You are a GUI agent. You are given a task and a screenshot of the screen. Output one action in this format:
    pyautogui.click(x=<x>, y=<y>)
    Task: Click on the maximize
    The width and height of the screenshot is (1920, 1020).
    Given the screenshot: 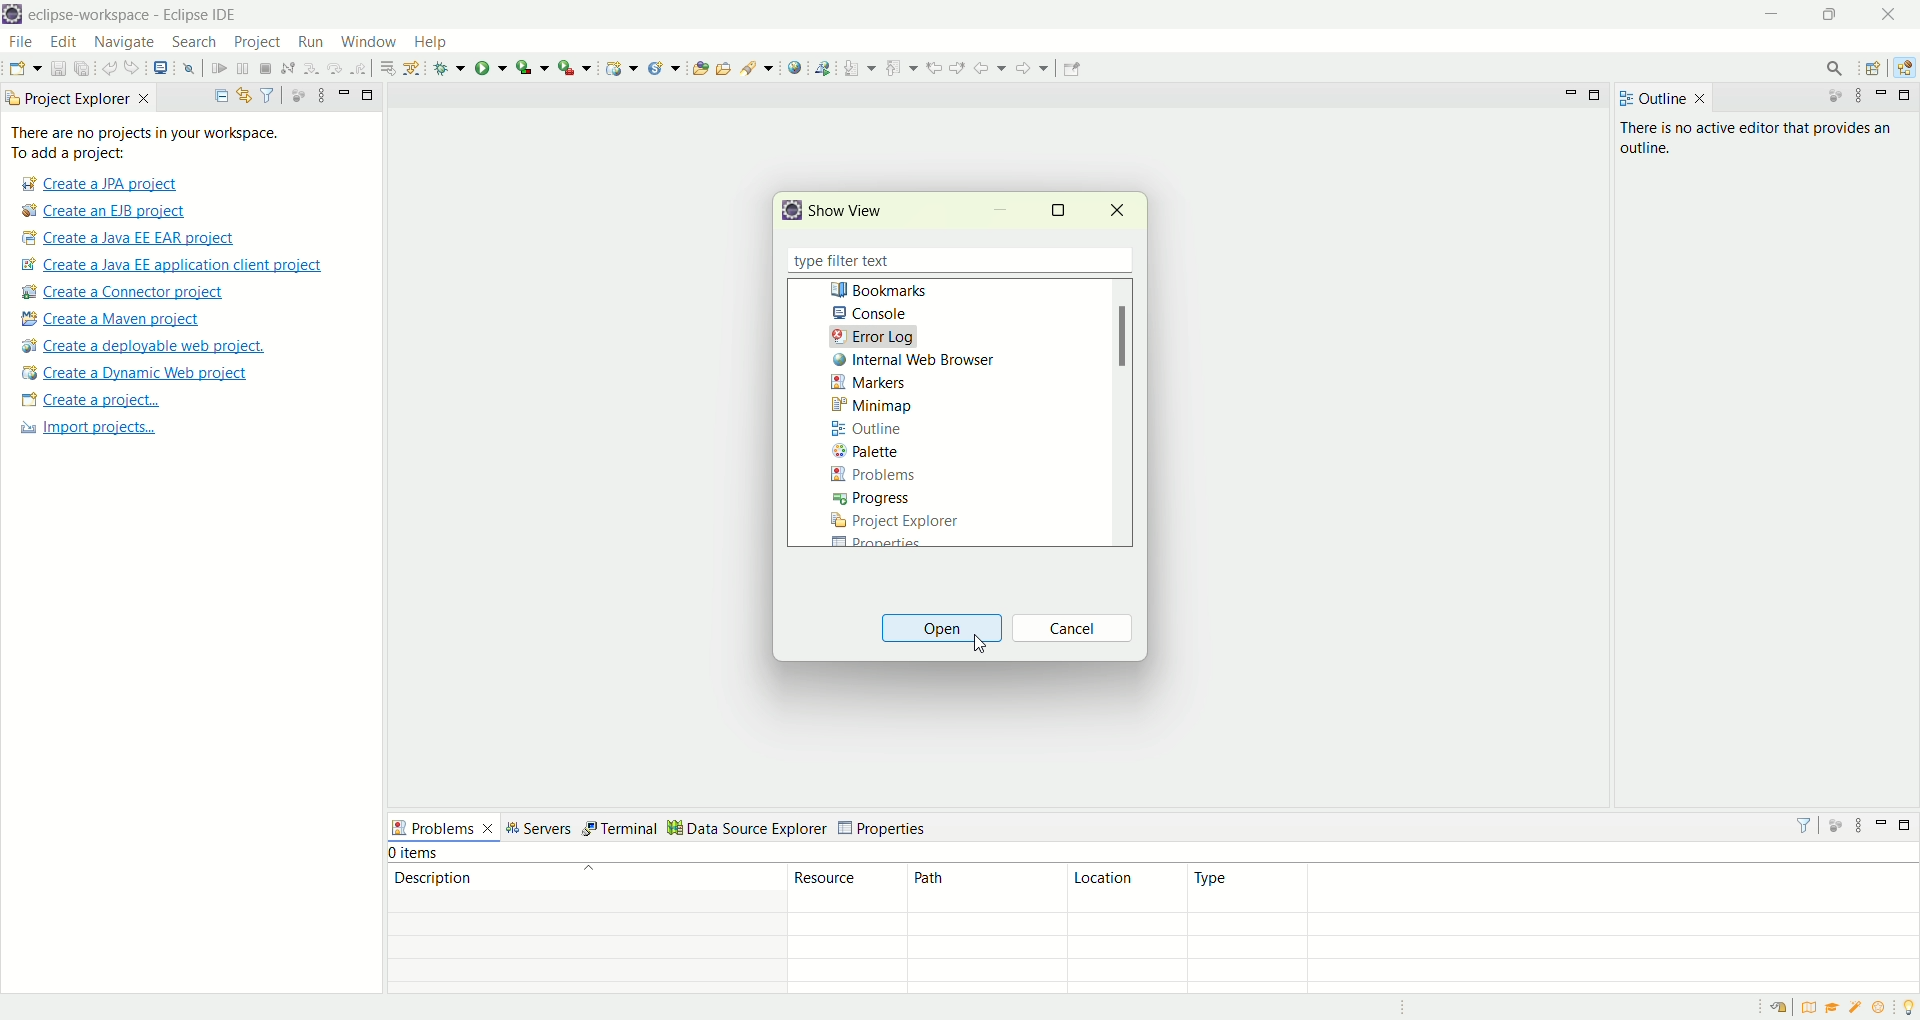 What is the action you would take?
    pyautogui.click(x=1597, y=95)
    